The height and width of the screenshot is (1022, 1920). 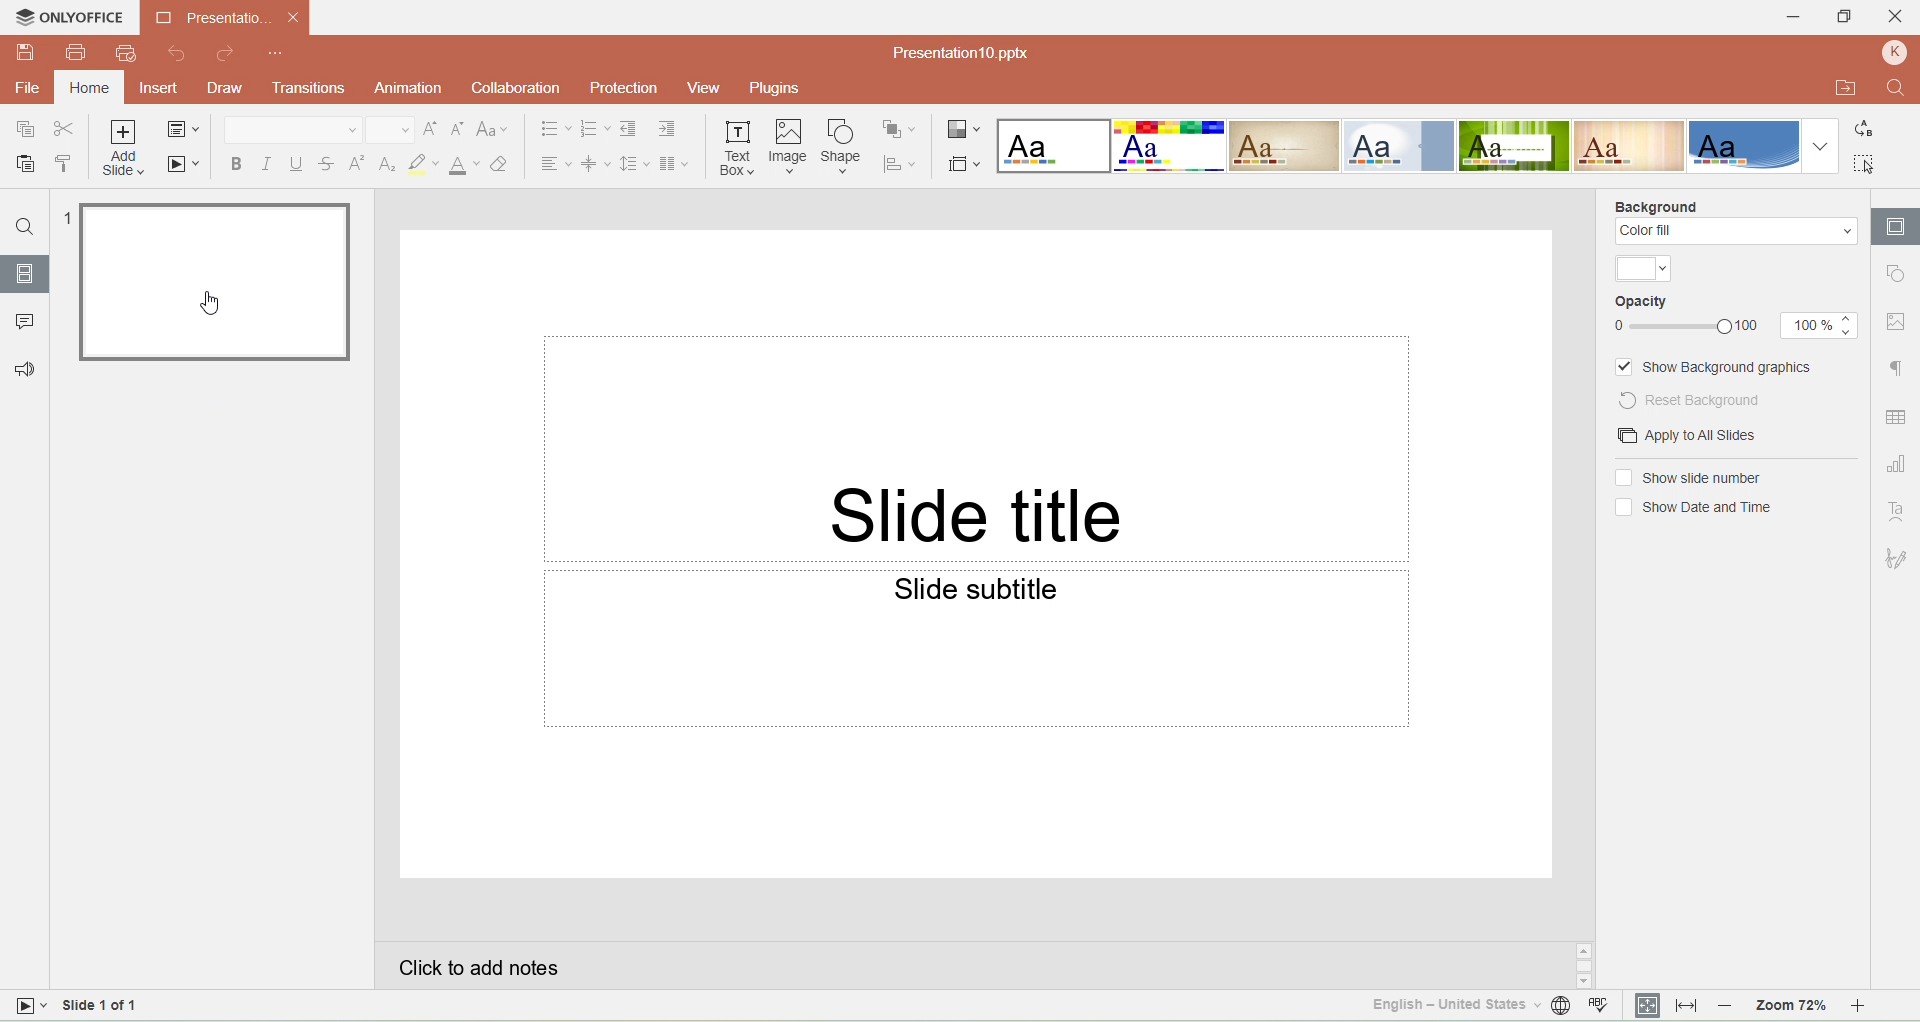 I want to click on Bold, so click(x=233, y=163).